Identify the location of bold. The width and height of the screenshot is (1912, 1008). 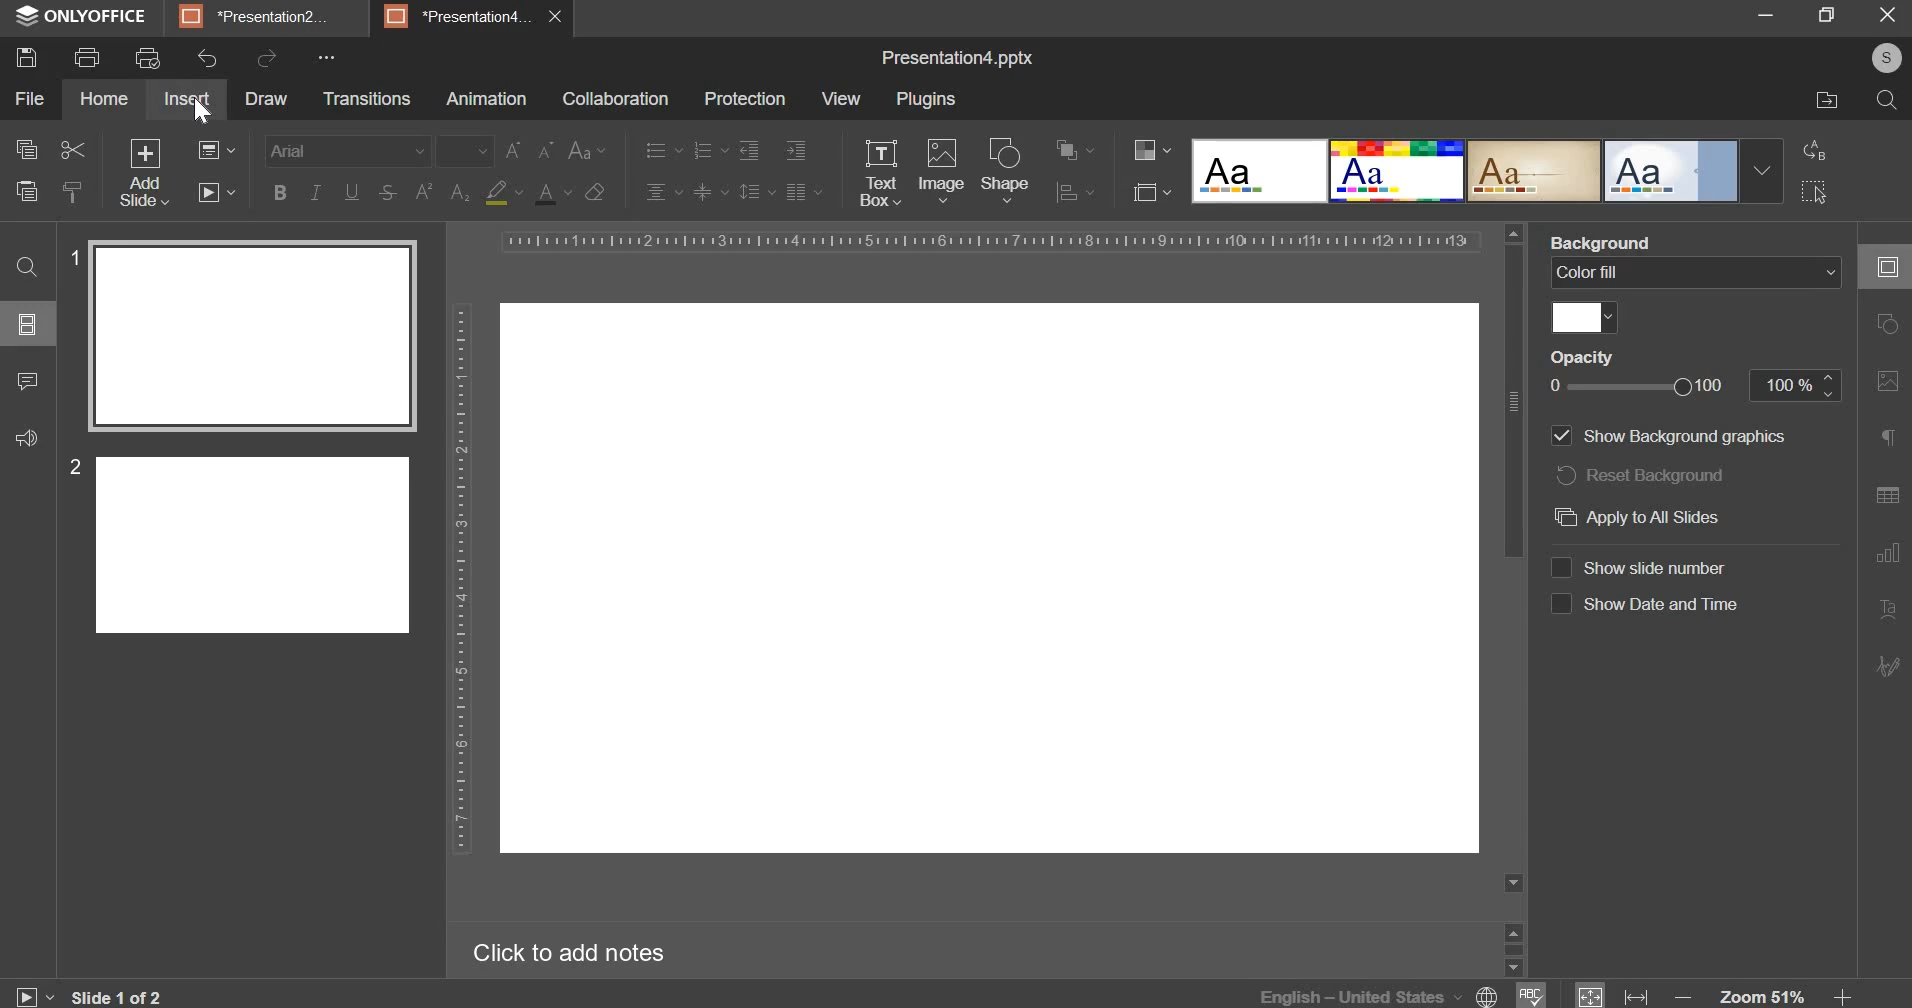
(279, 193).